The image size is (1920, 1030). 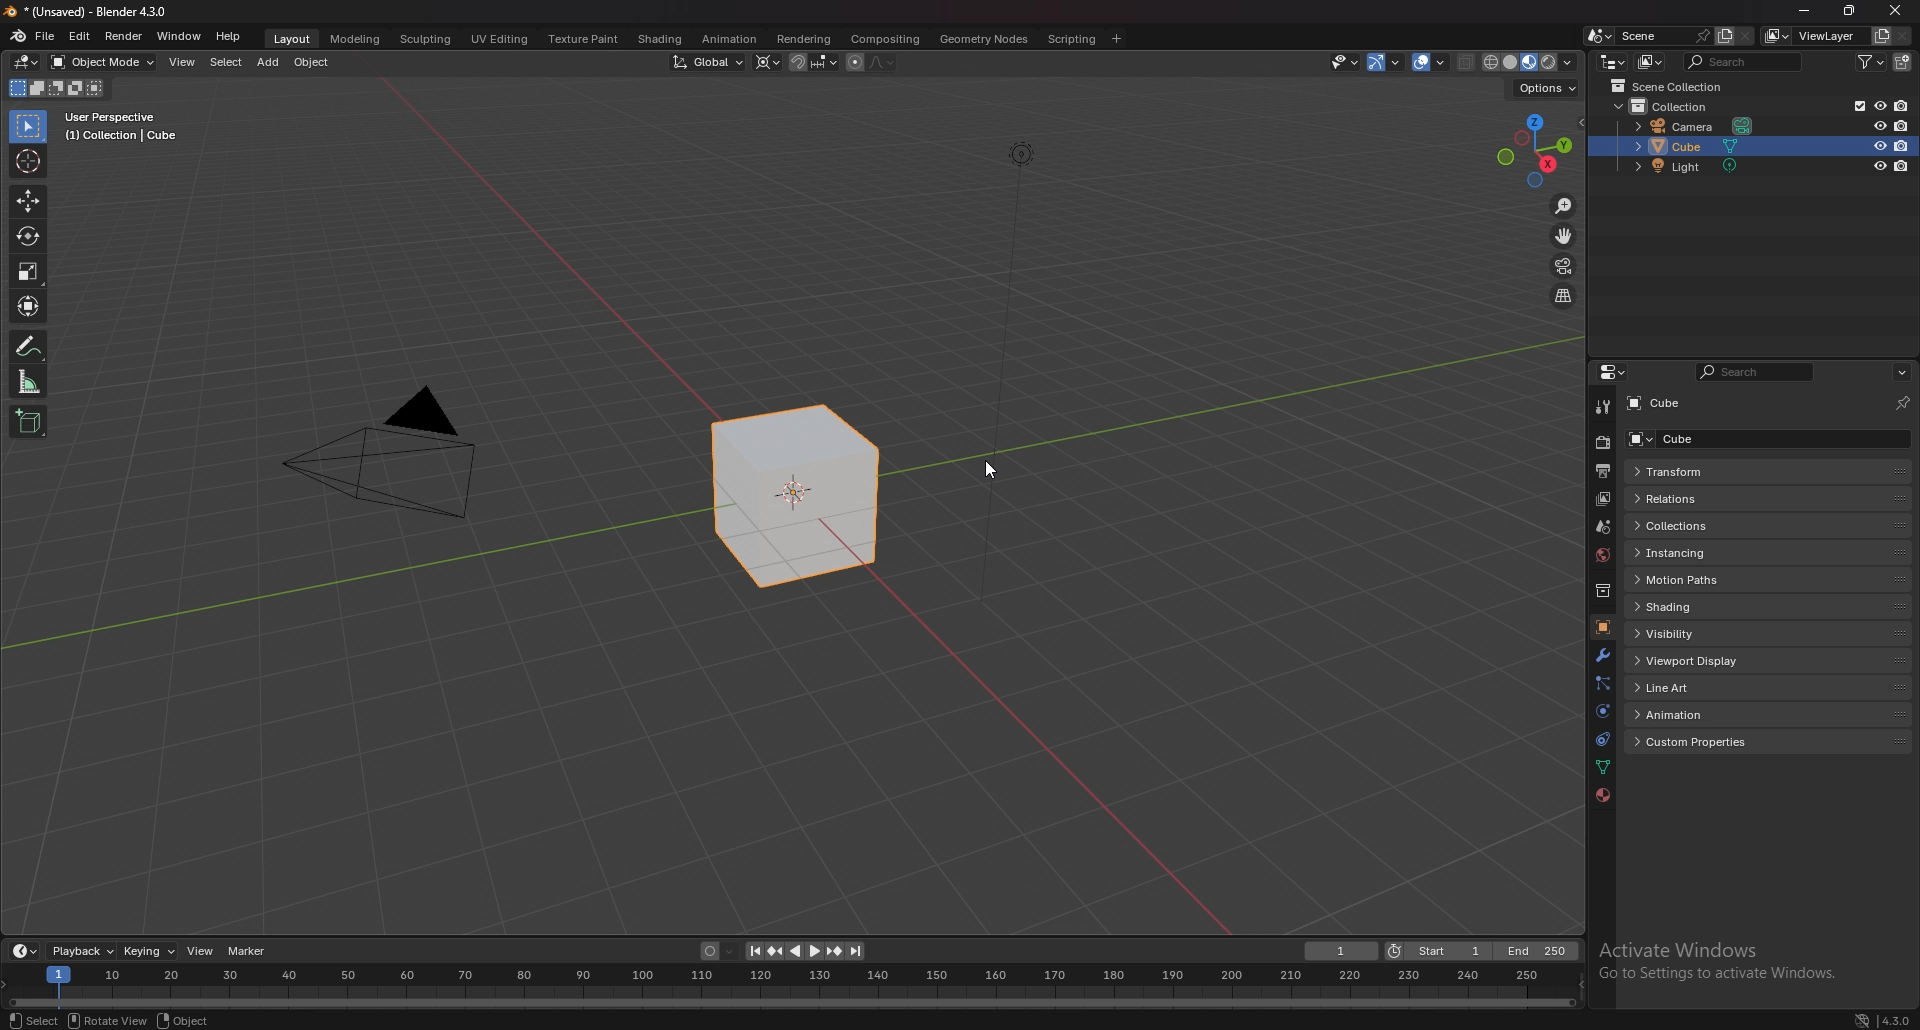 I want to click on auto keying, so click(x=719, y=951).